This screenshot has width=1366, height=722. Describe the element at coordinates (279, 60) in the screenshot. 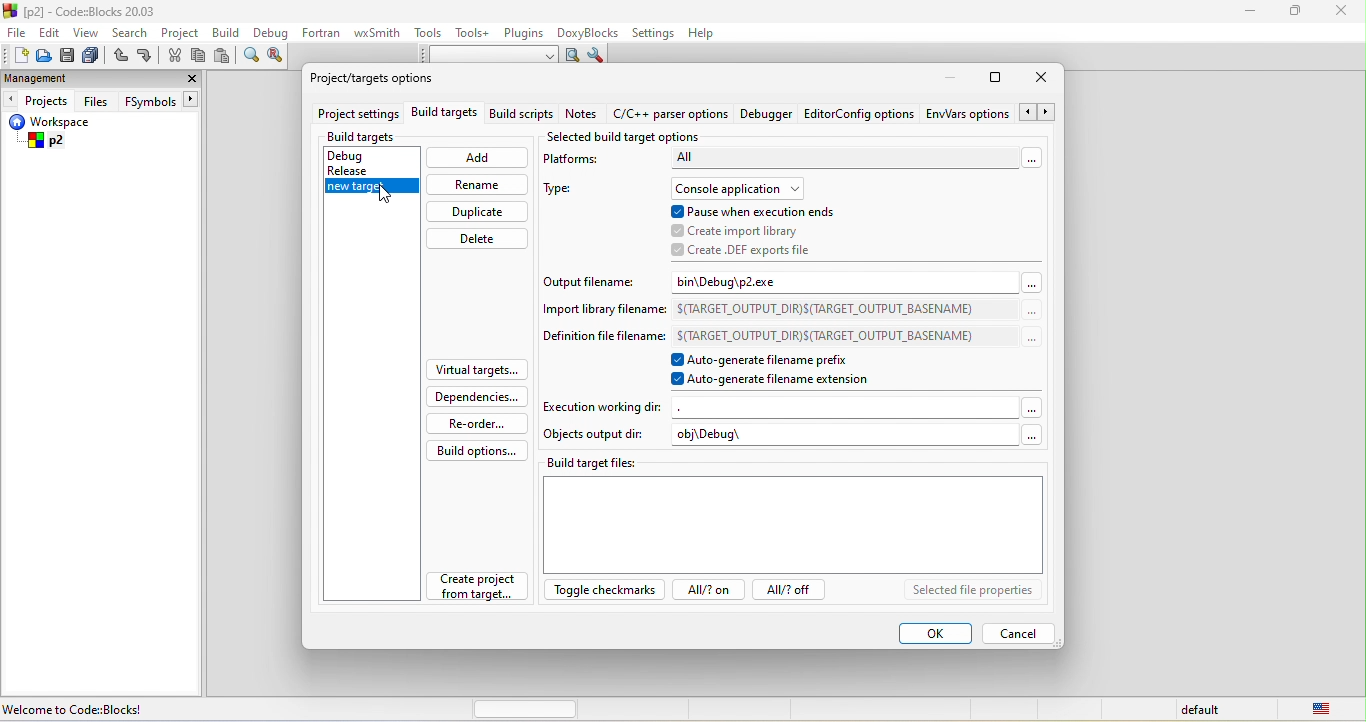

I see `replace` at that location.